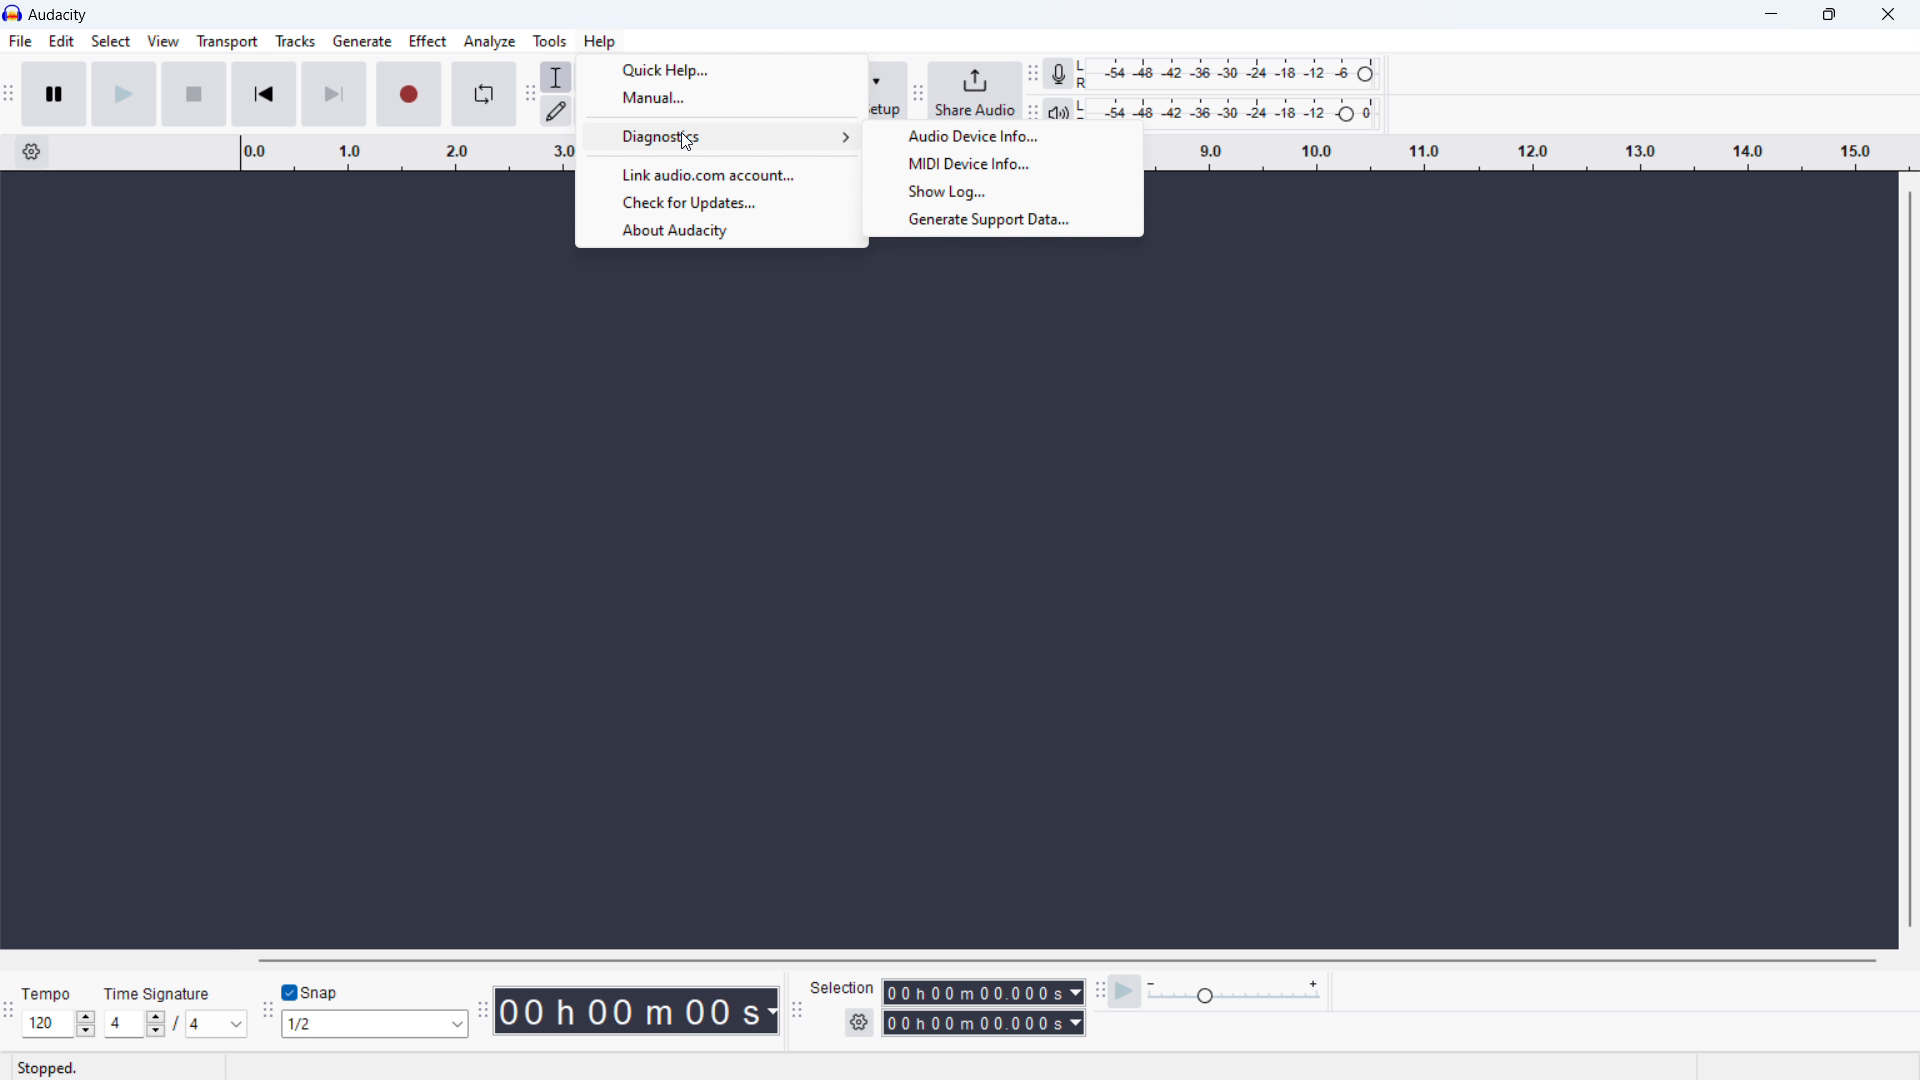  What do you see at coordinates (158, 993) in the screenshot?
I see `Time signature` at bounding box center [158, 993].